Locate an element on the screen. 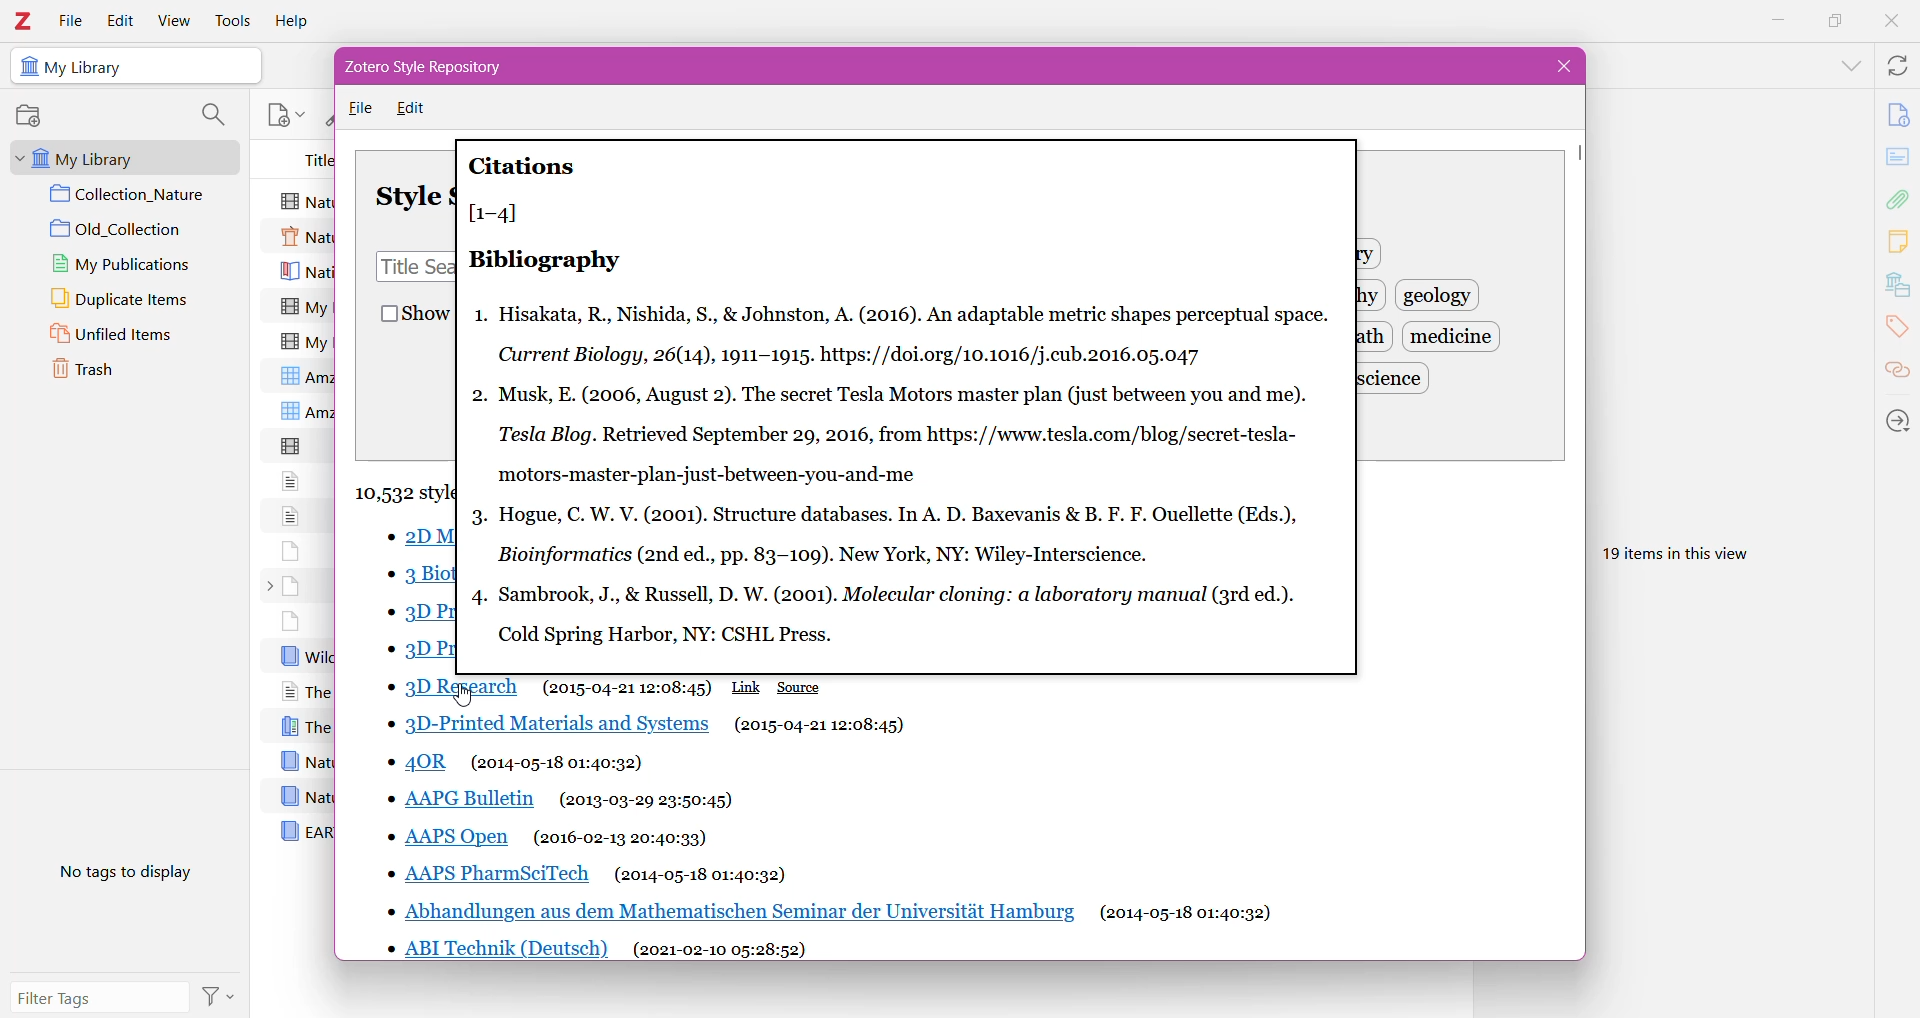  List all Tabs is located at coordinates (1848, 64).